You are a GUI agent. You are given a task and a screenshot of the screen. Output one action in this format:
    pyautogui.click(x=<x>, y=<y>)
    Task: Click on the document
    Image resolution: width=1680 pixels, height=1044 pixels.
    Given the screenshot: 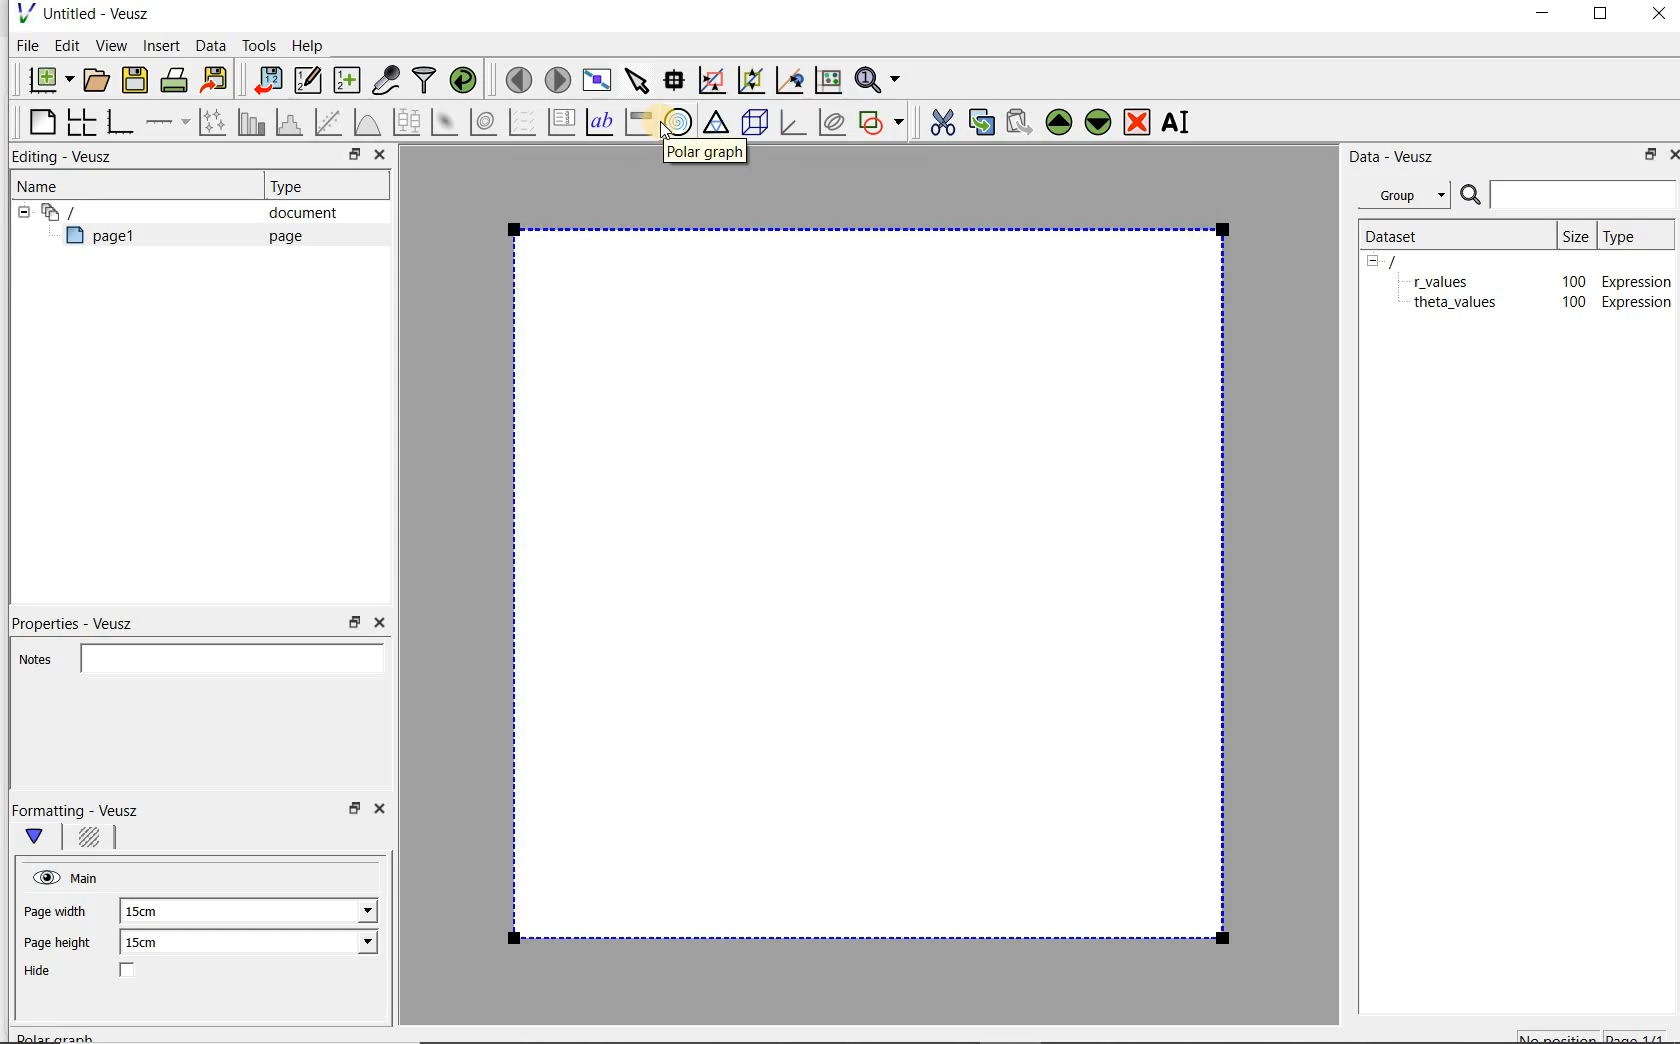 What is the action you would take?
    pyautogui.click(x=295, y=213)
    